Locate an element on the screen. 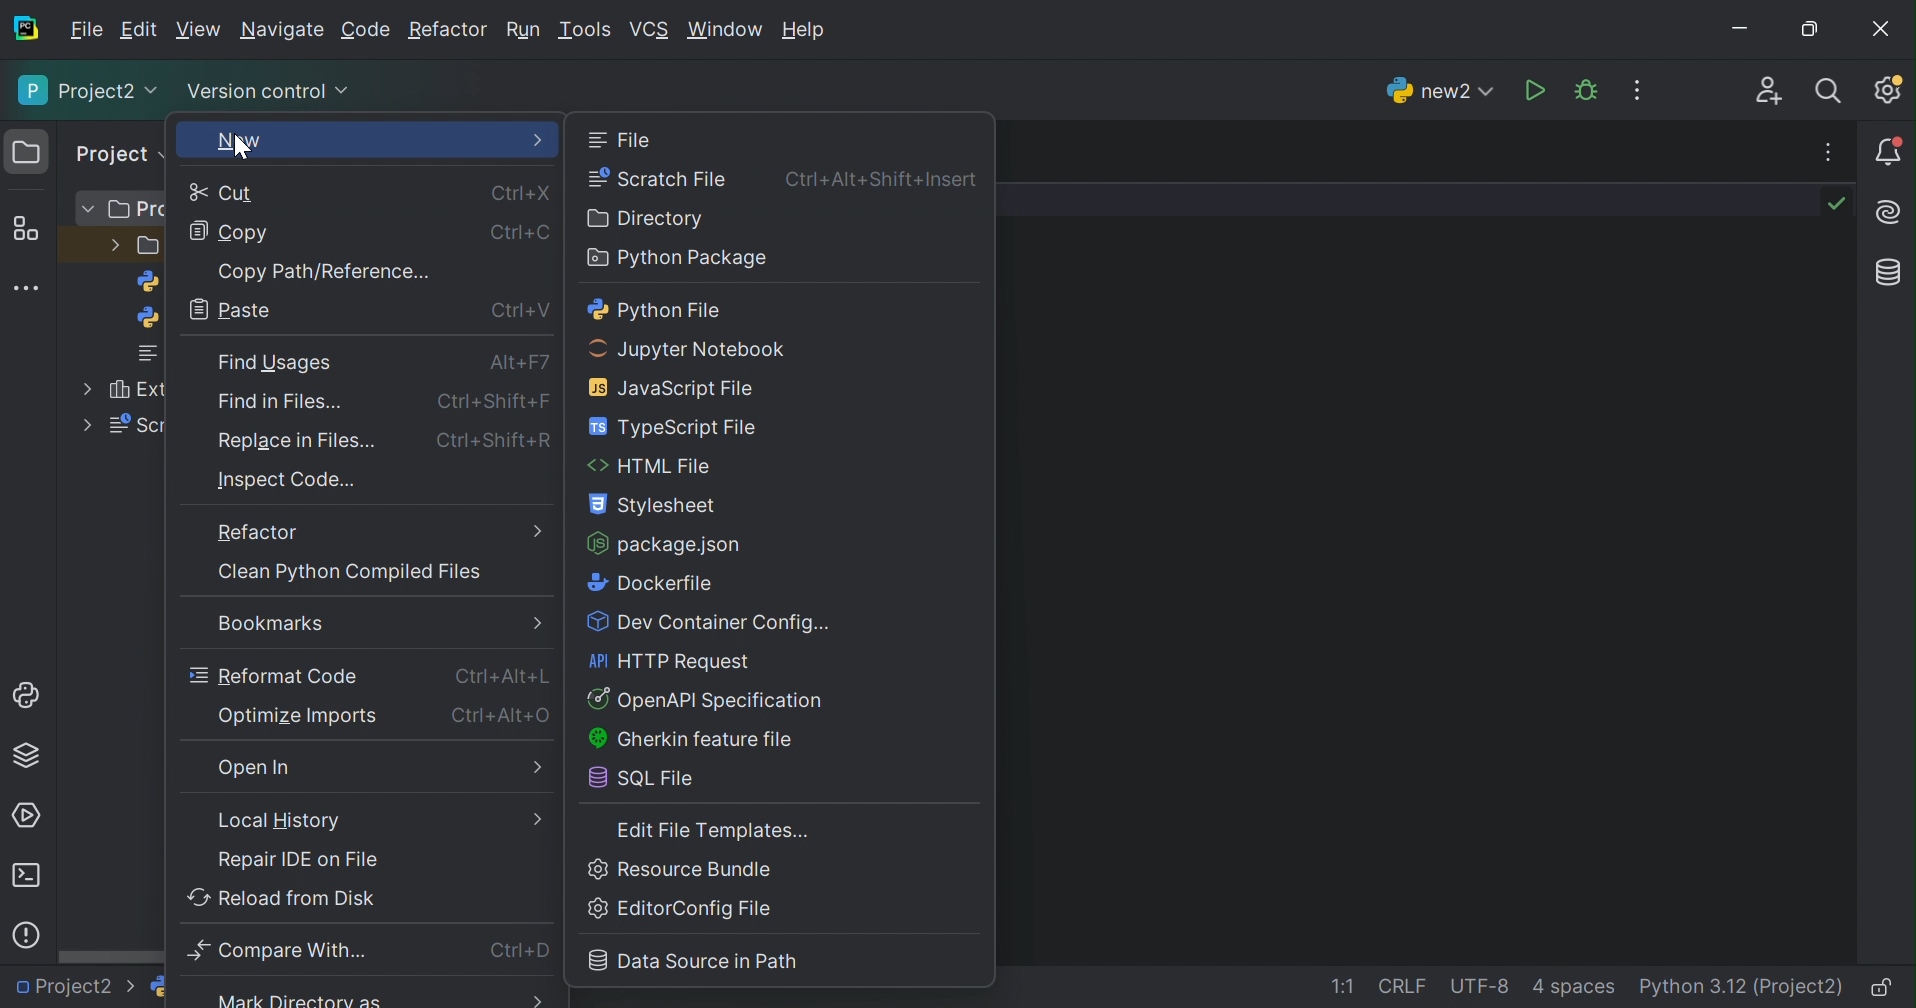  Python 3.12 (Project) is located at coordinates (1743, 987).